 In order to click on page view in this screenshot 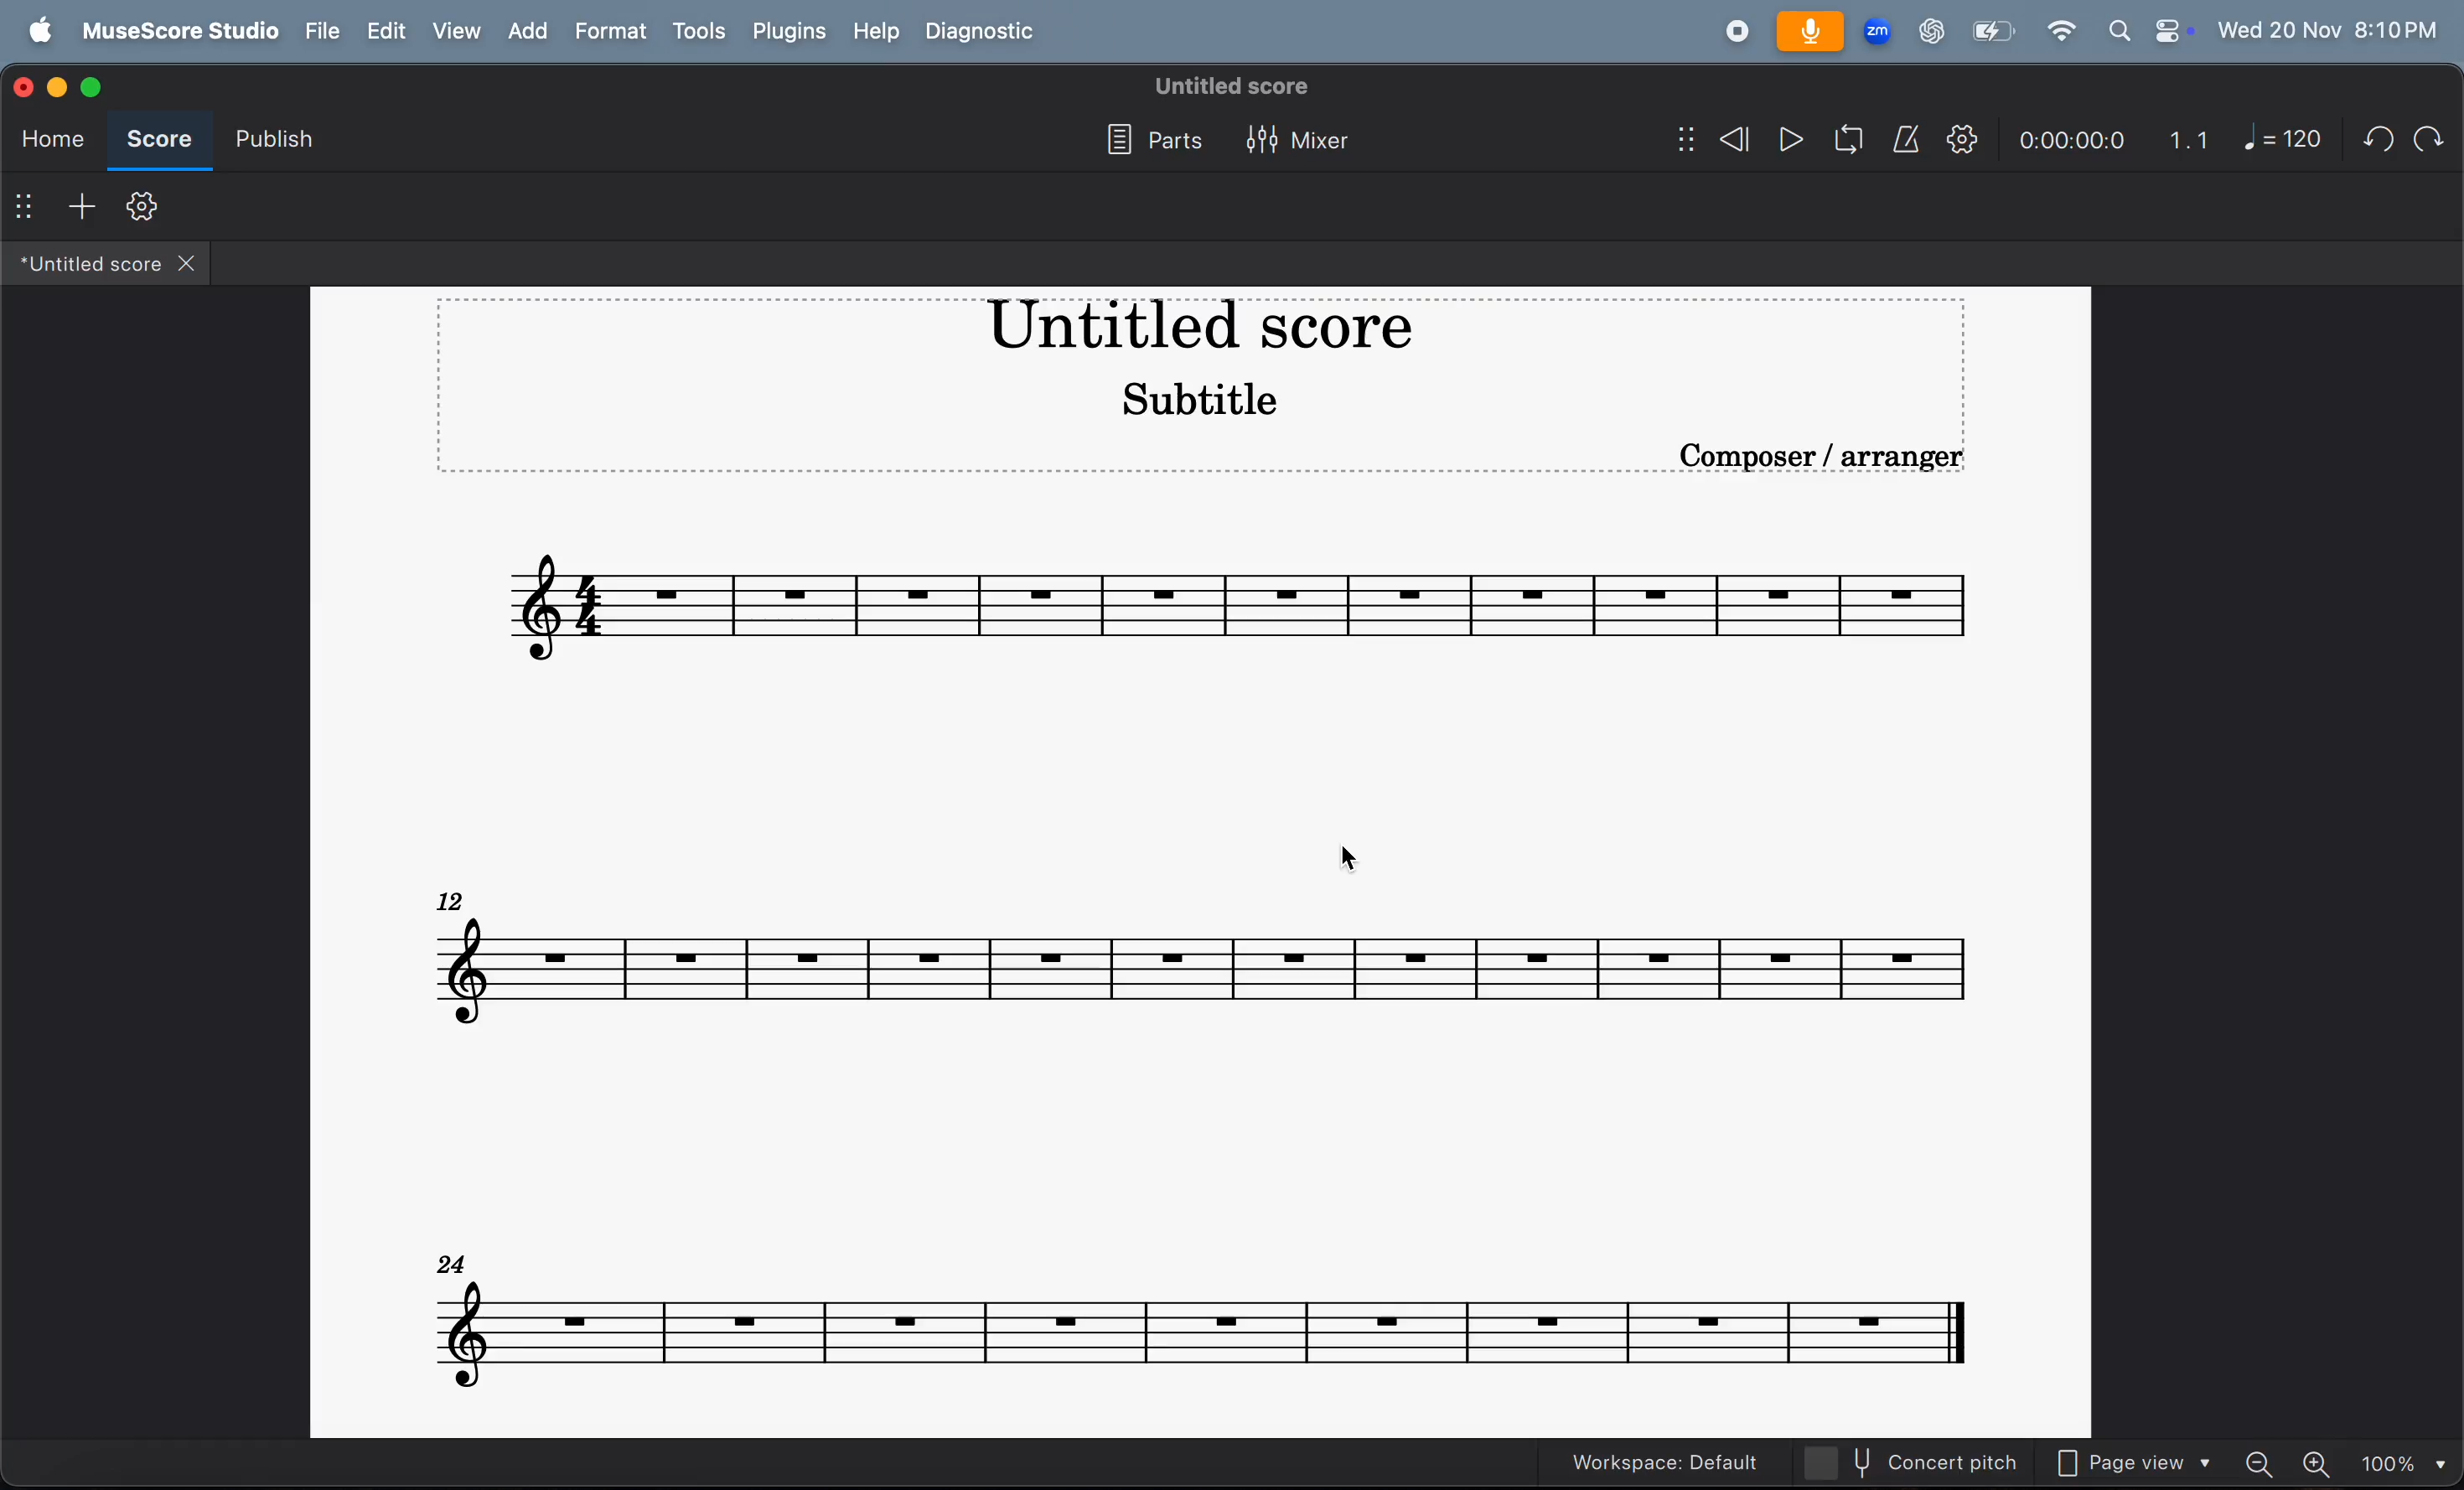, I will do `click(2133, 1463)`.